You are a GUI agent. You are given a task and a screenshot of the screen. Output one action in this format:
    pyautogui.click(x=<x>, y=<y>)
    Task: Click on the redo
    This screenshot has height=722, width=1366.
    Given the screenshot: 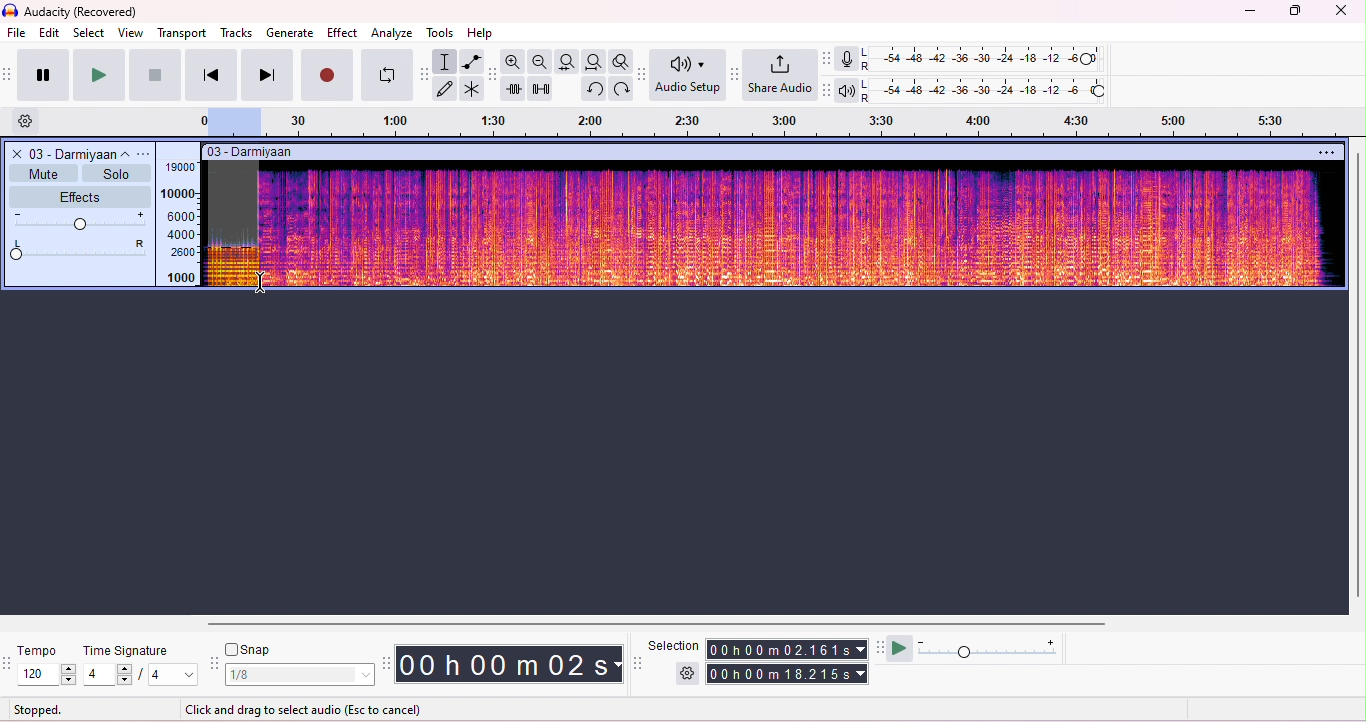 What is the action you would take?
    pyautogui.click(x=623, y=89)
    